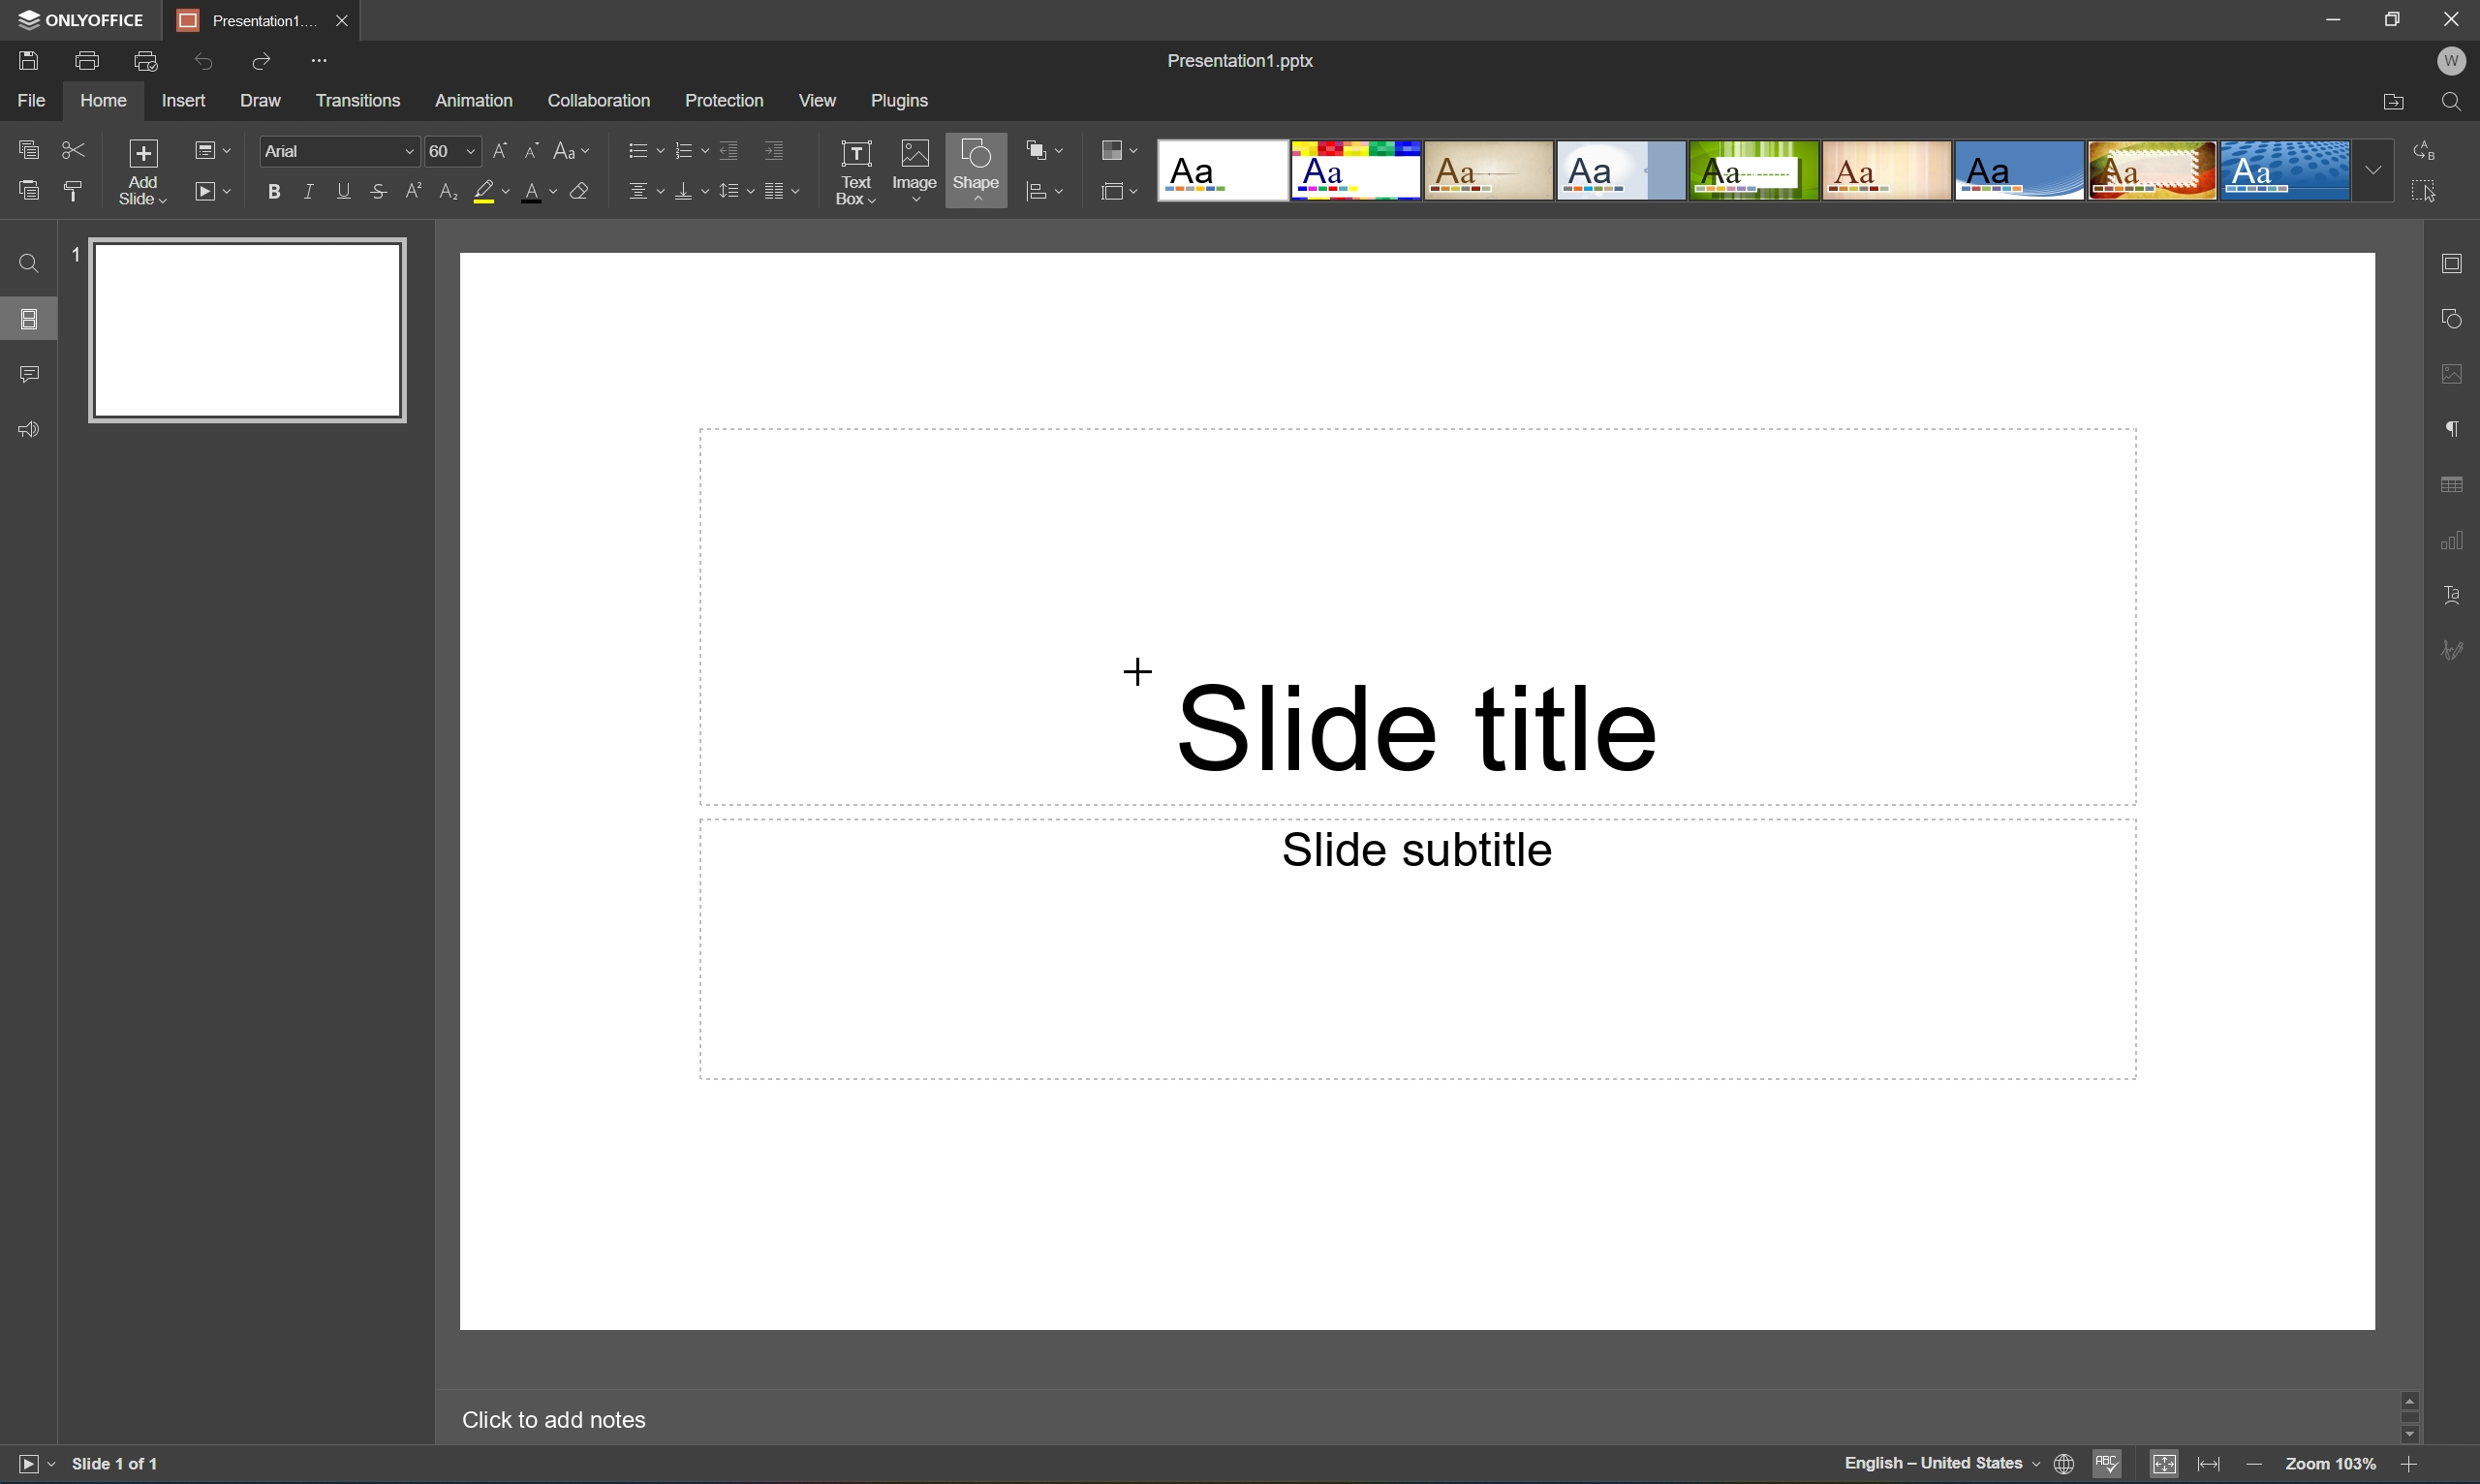 Image resolution: width=2480 pixels, height=1484 pixels. Describe the element at coordinates (67, 258) in the screenshot. I see `1` at that location.